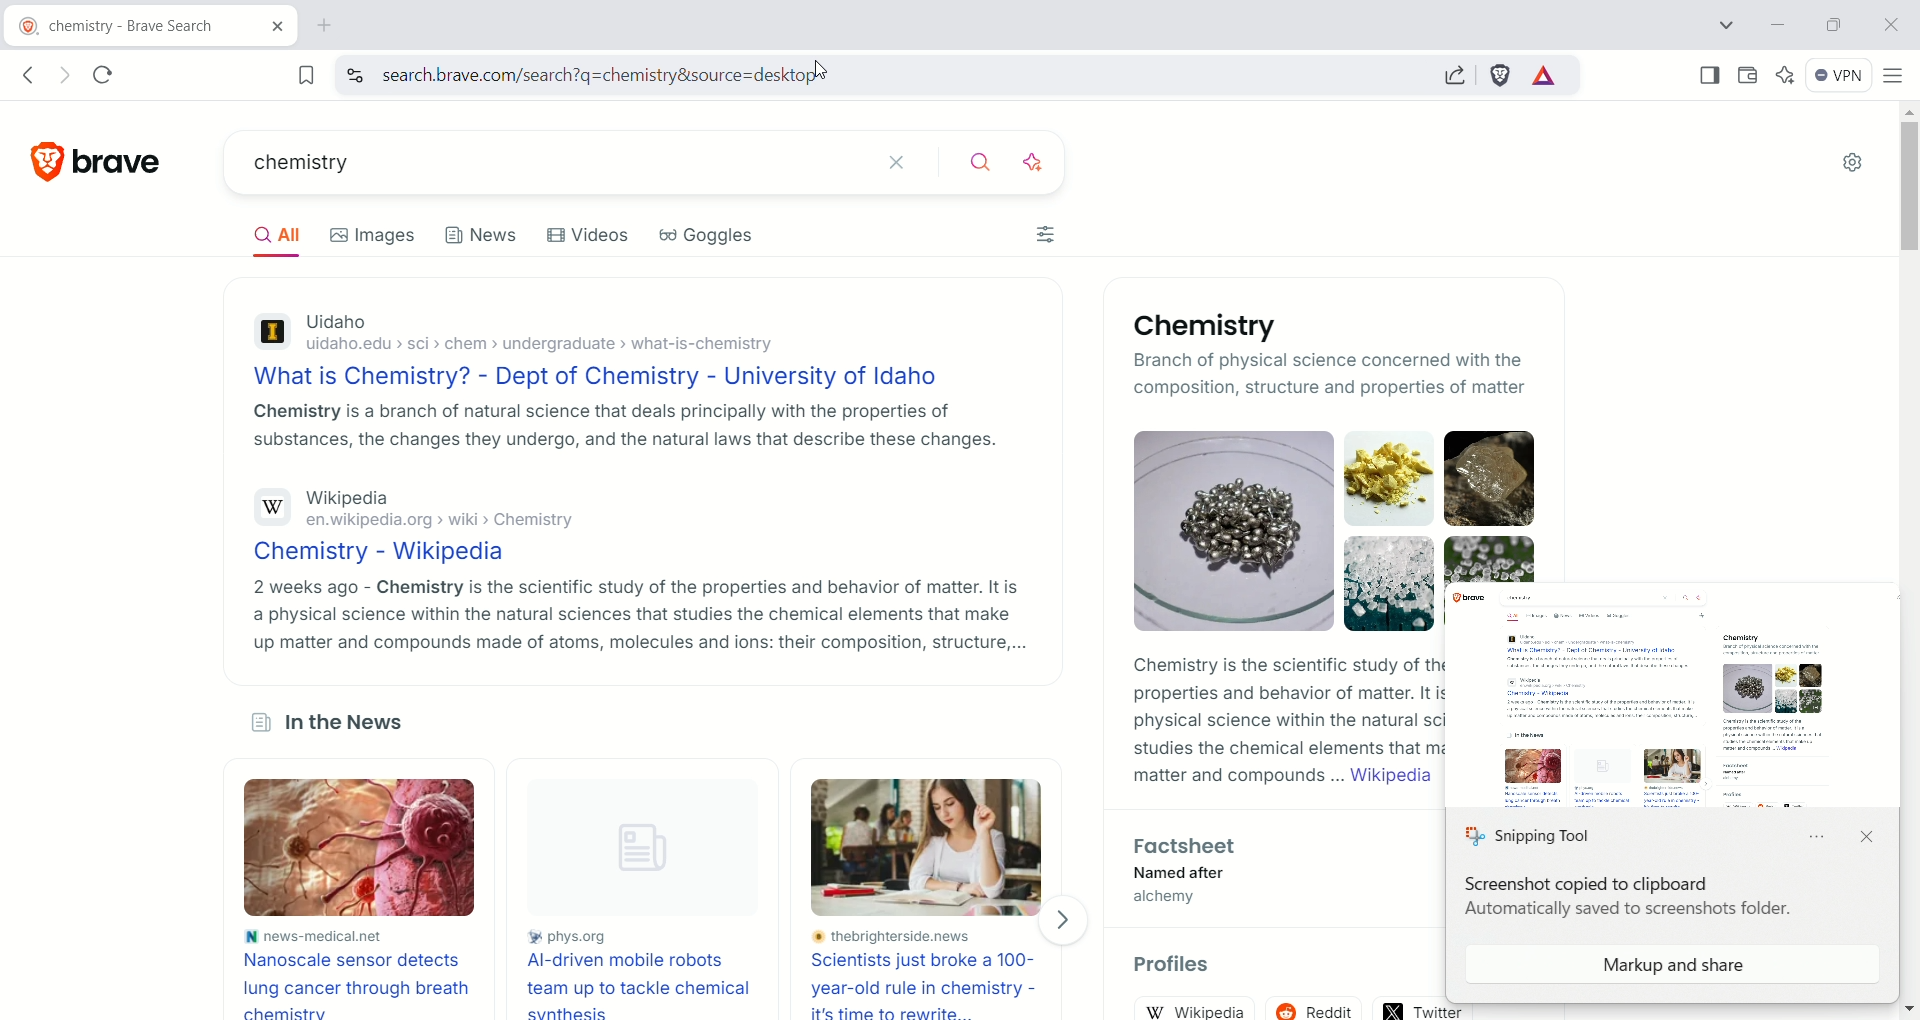  Describe the element at coordinates (1320, 1003) in the screenshot. I see `reddit` at that location.